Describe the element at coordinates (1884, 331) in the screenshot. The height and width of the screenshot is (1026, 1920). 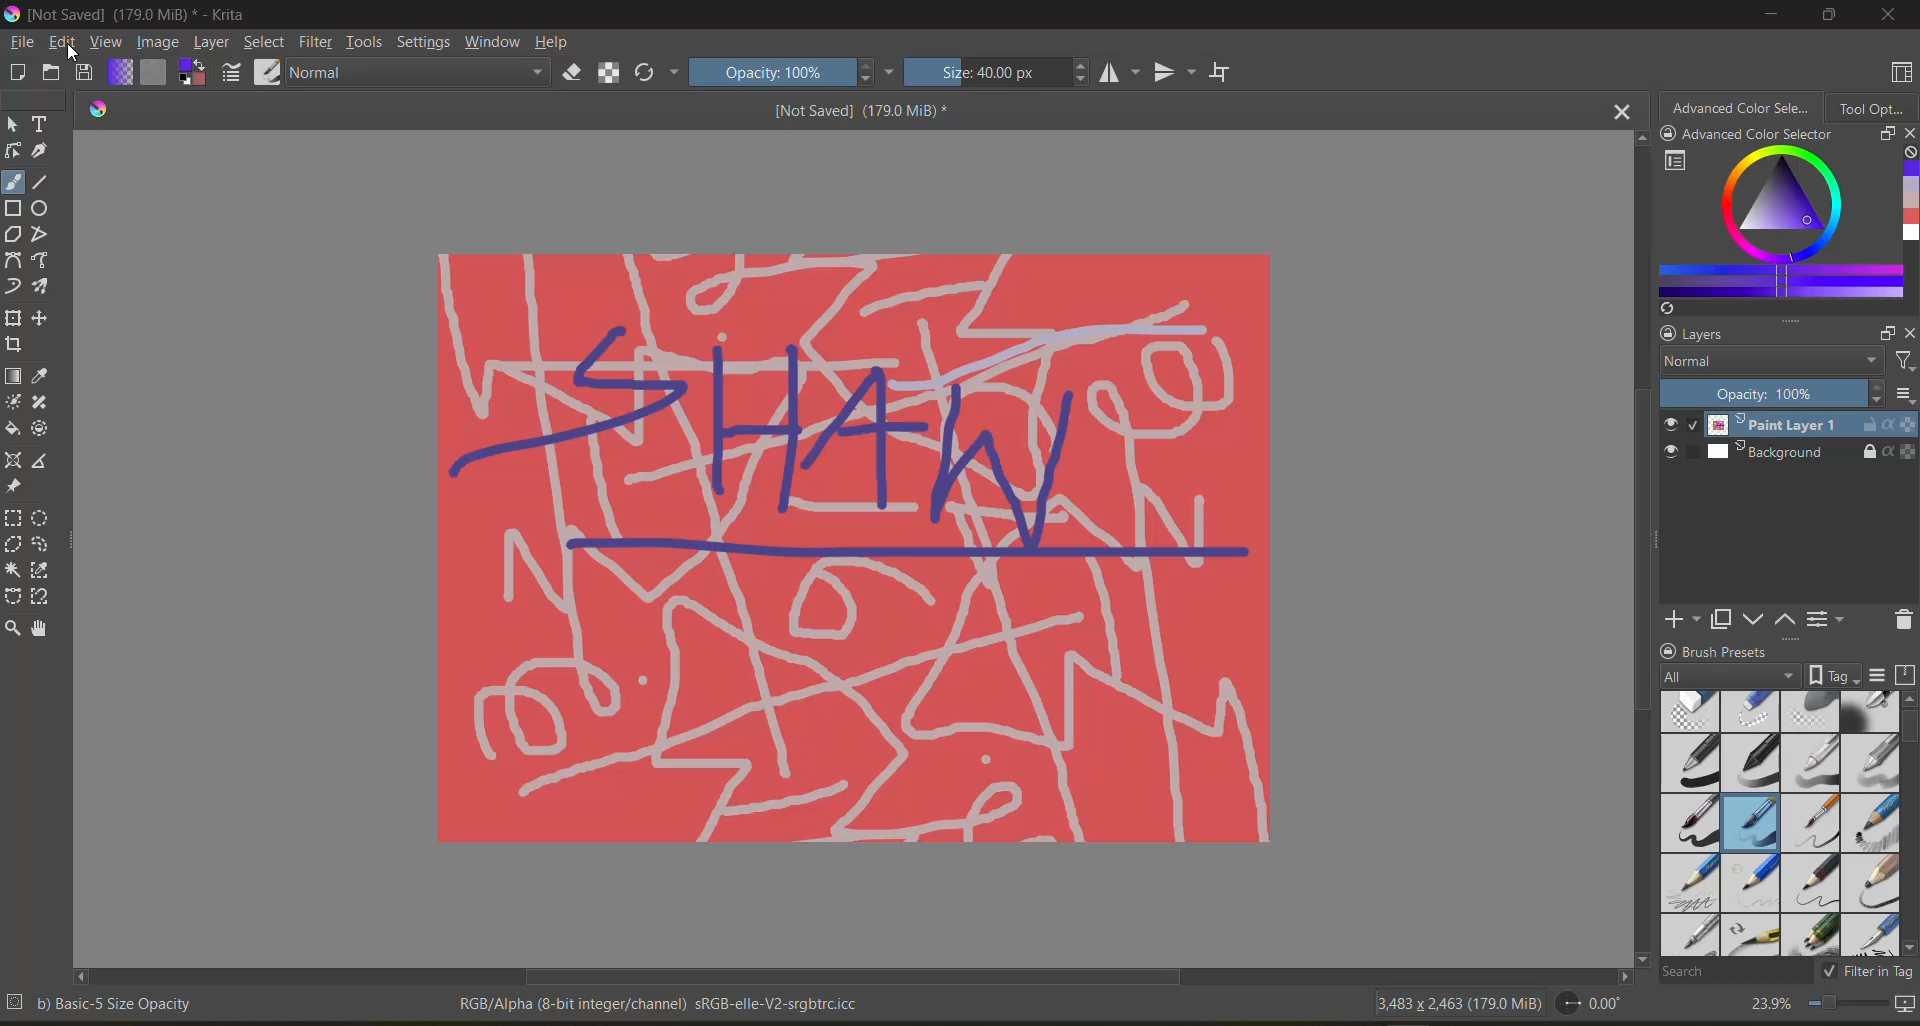
I see `float docker` at that location.